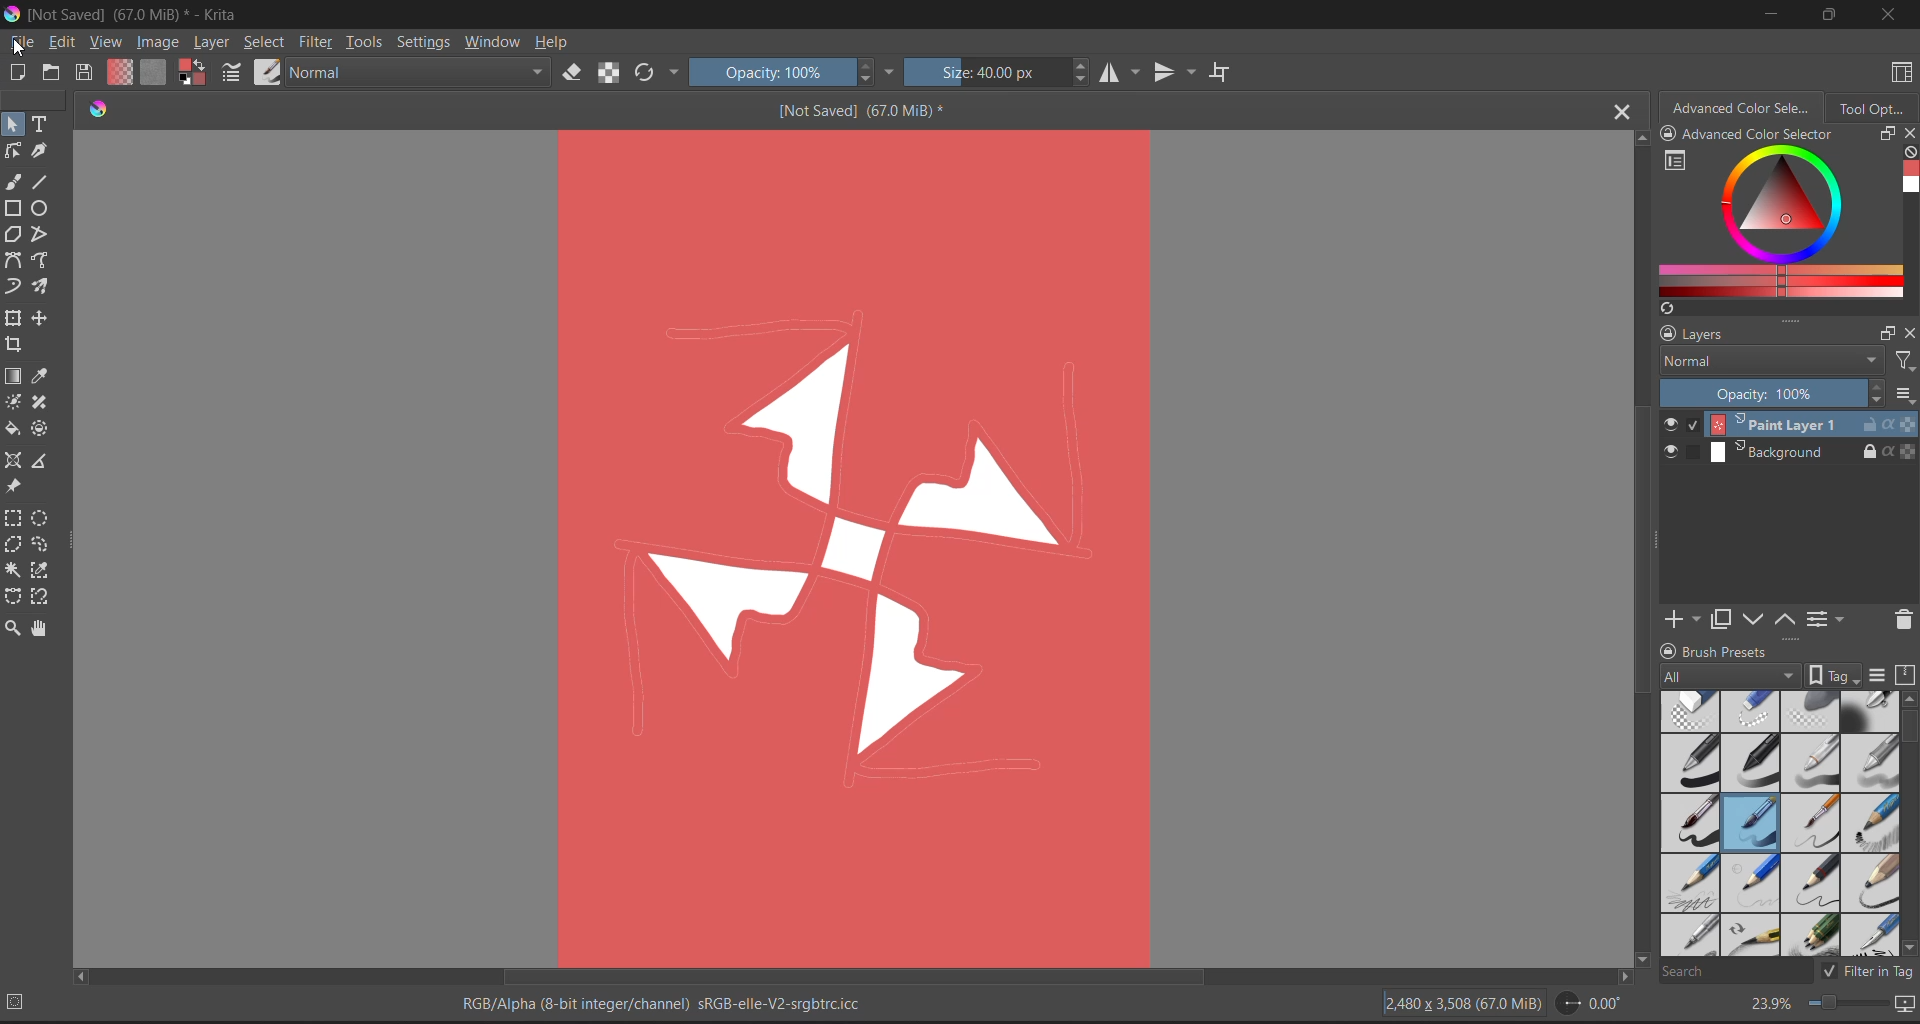 The width and height of the screenshot is (1920, 1024). What do you see at coordinates (233, 75) in the screenshot?
I see `edit brush settings` at bounding box center [233, 75].